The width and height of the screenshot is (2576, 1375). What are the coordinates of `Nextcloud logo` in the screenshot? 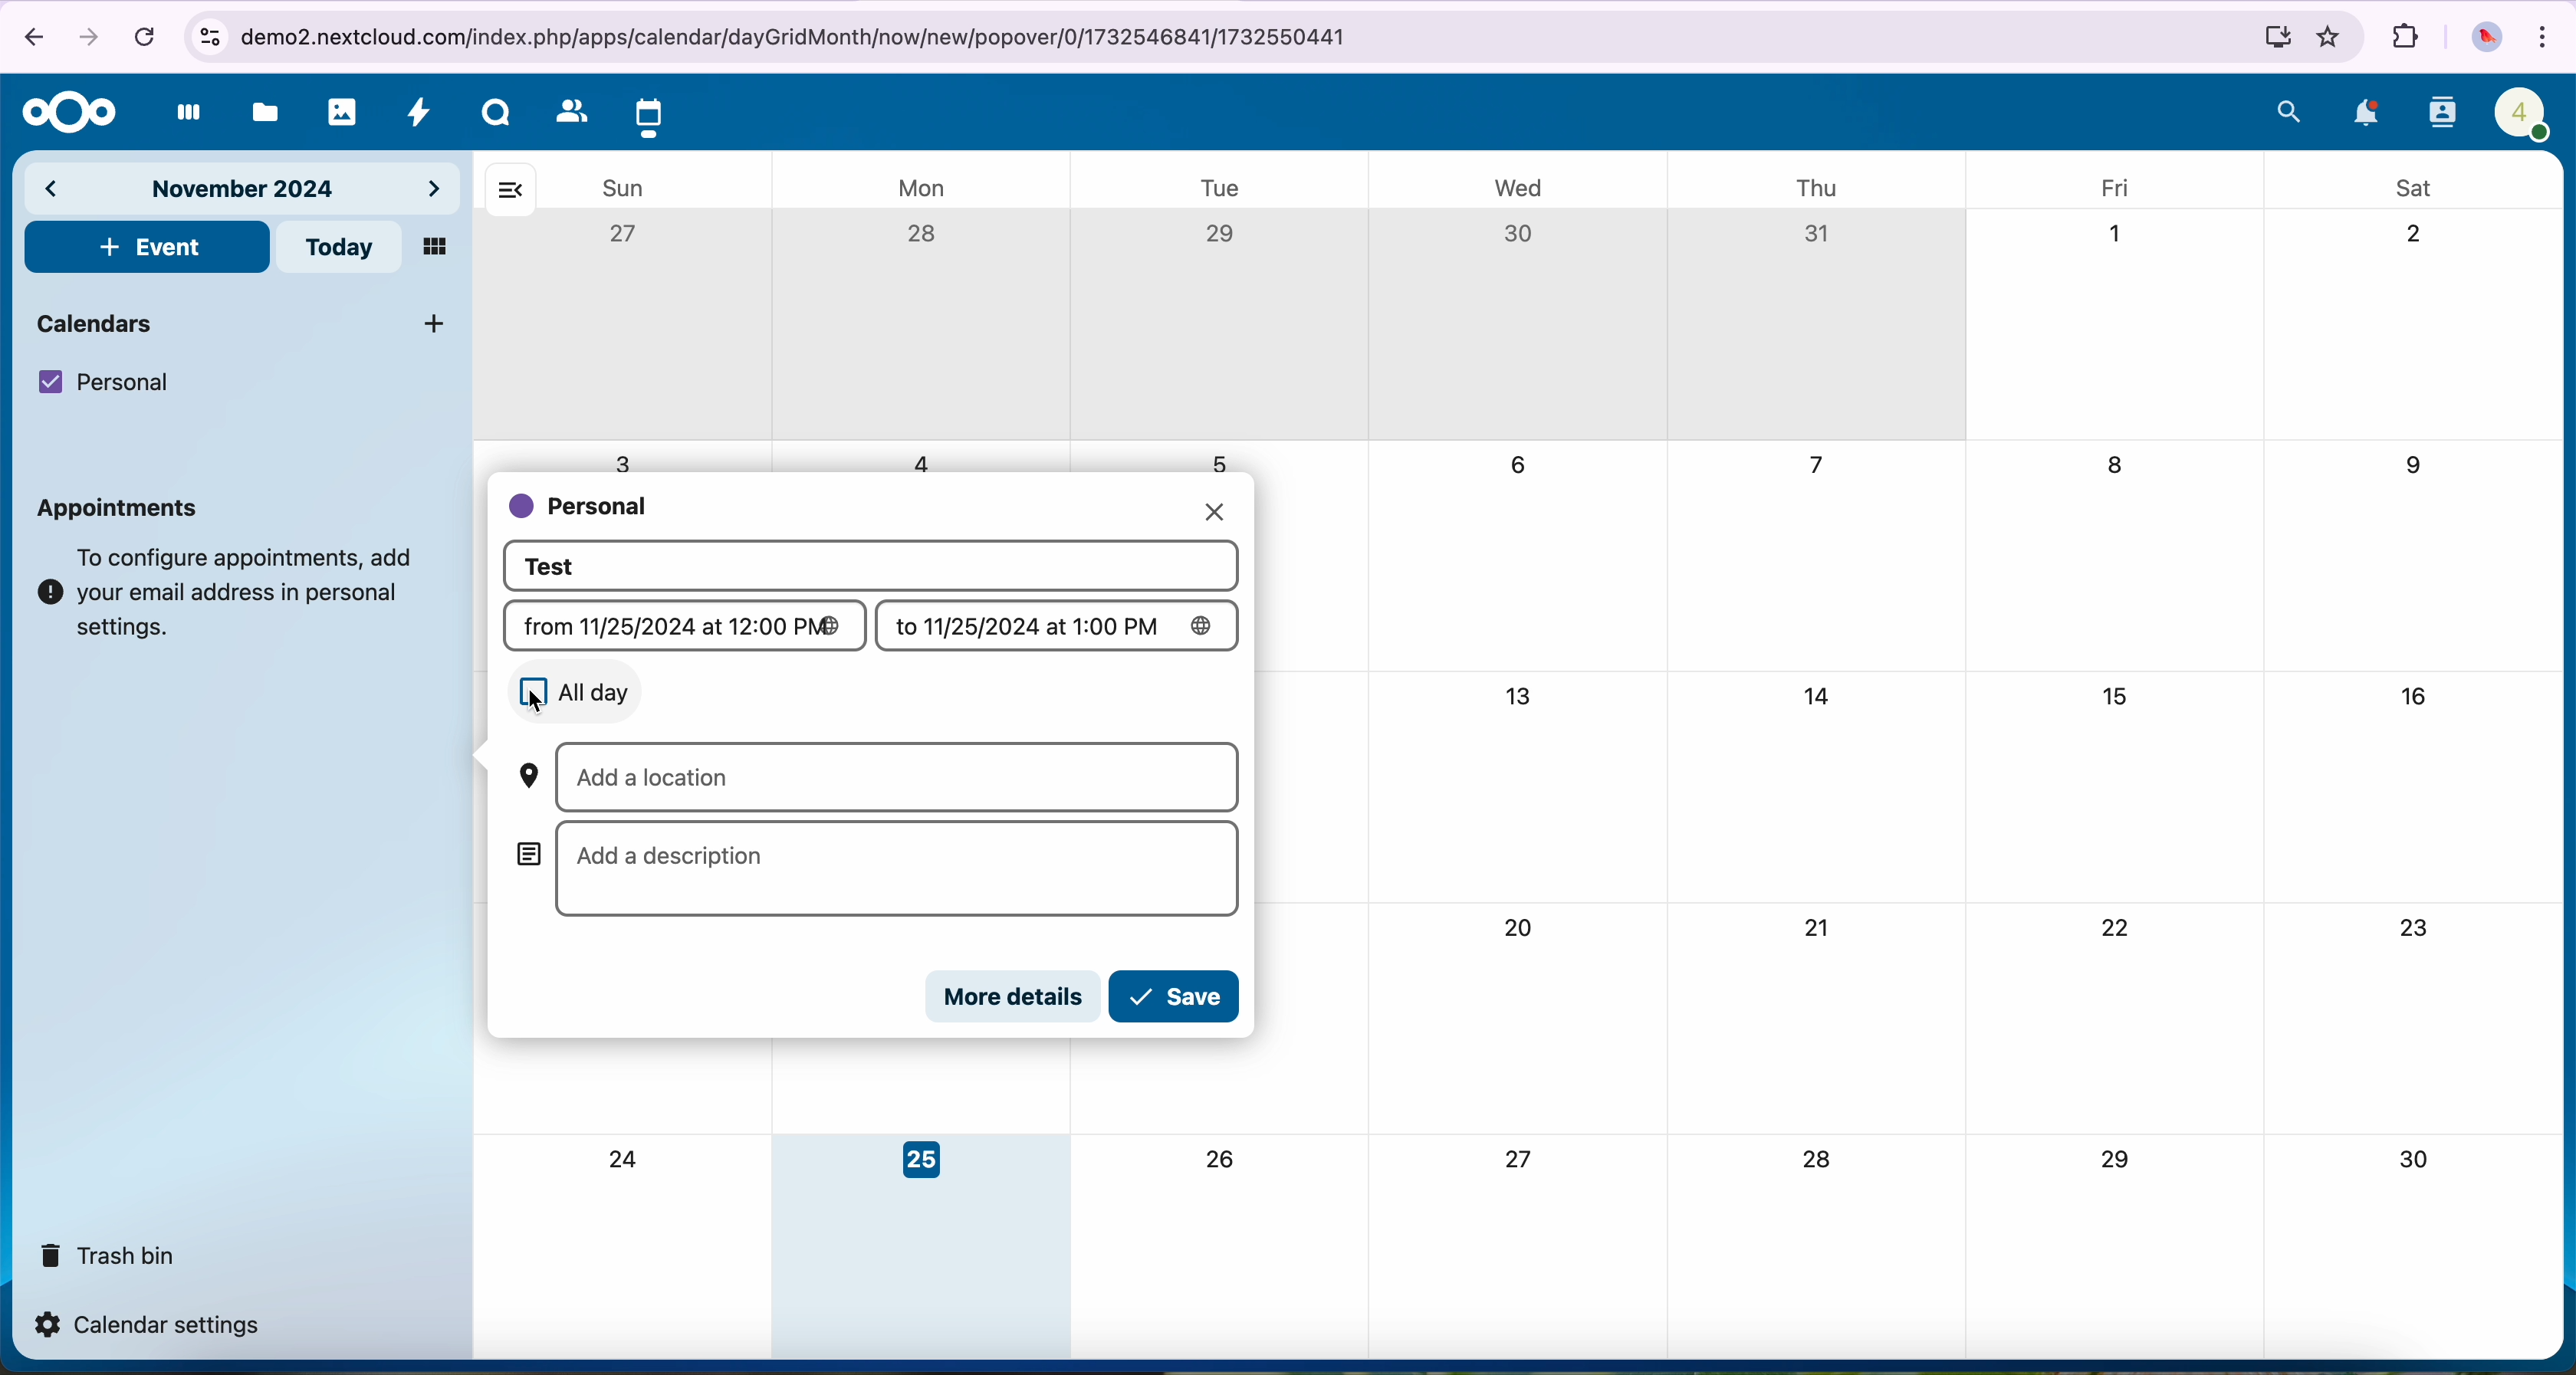 It's located at (67, 114).